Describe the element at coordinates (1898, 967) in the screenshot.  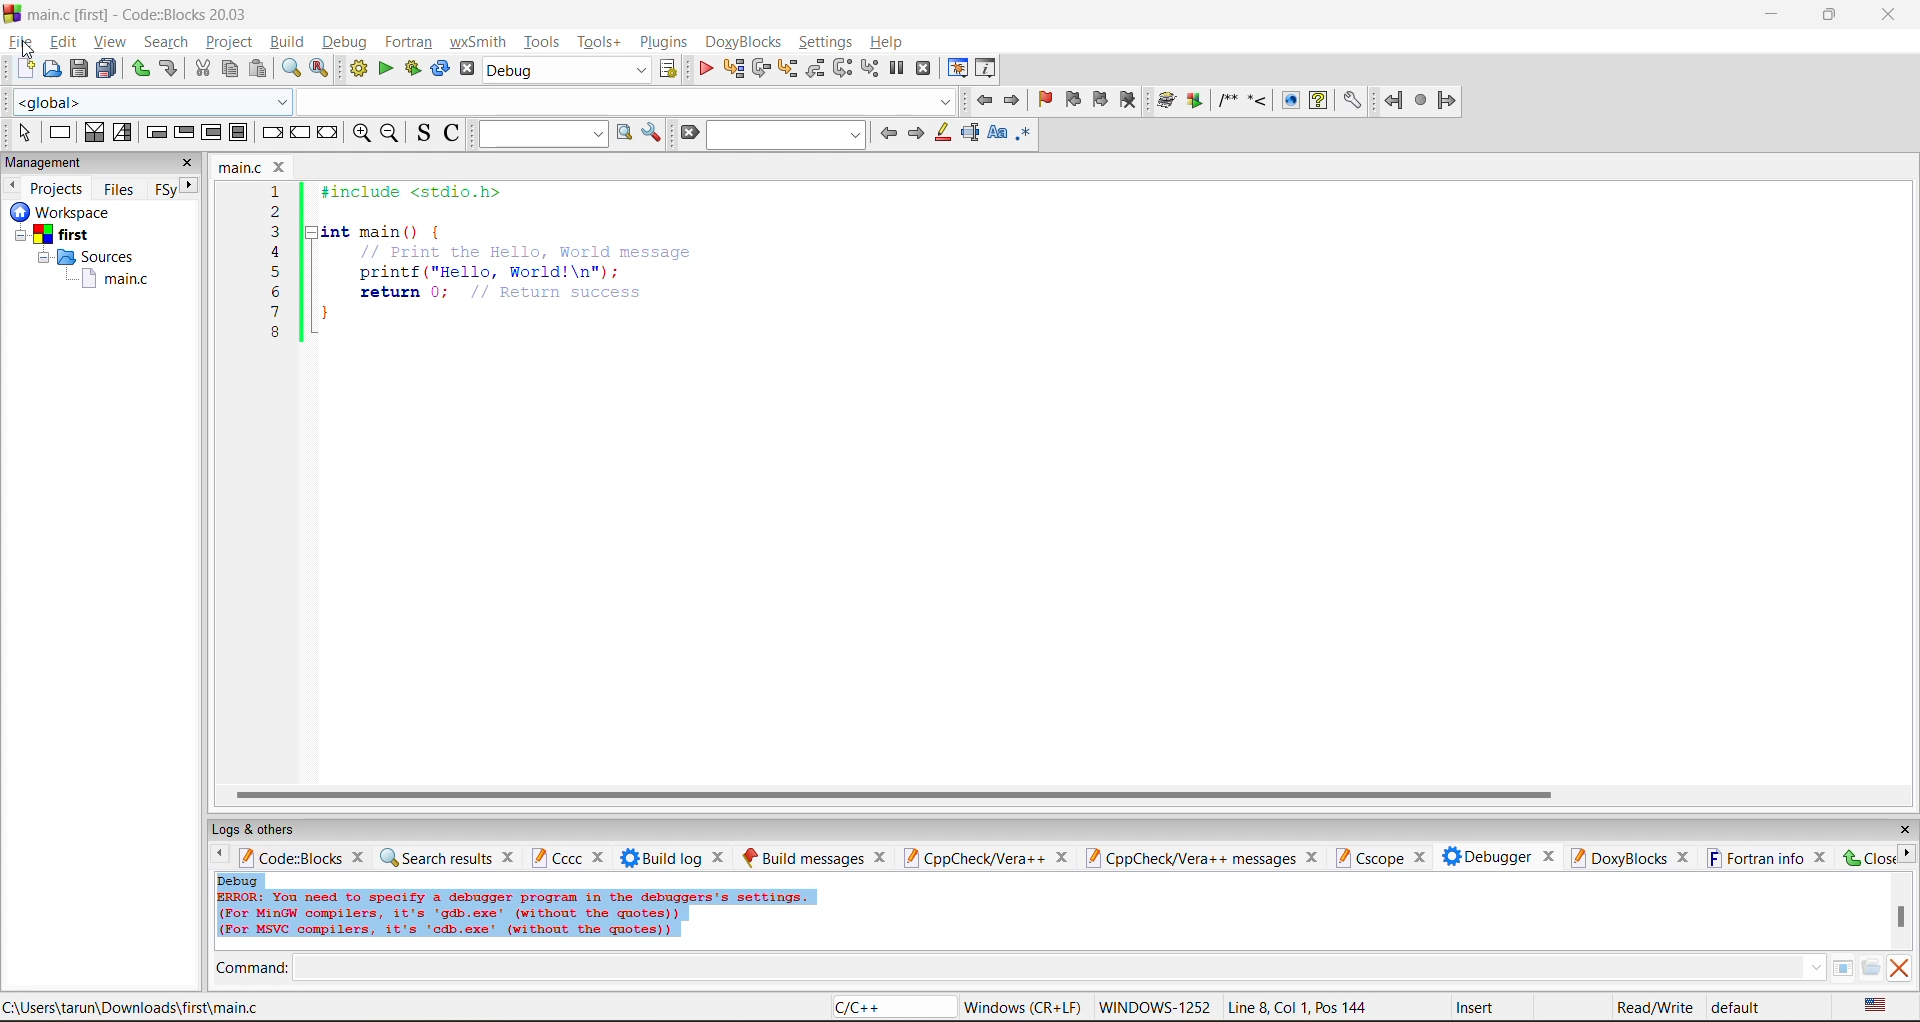
I see `clear output window` at that location.